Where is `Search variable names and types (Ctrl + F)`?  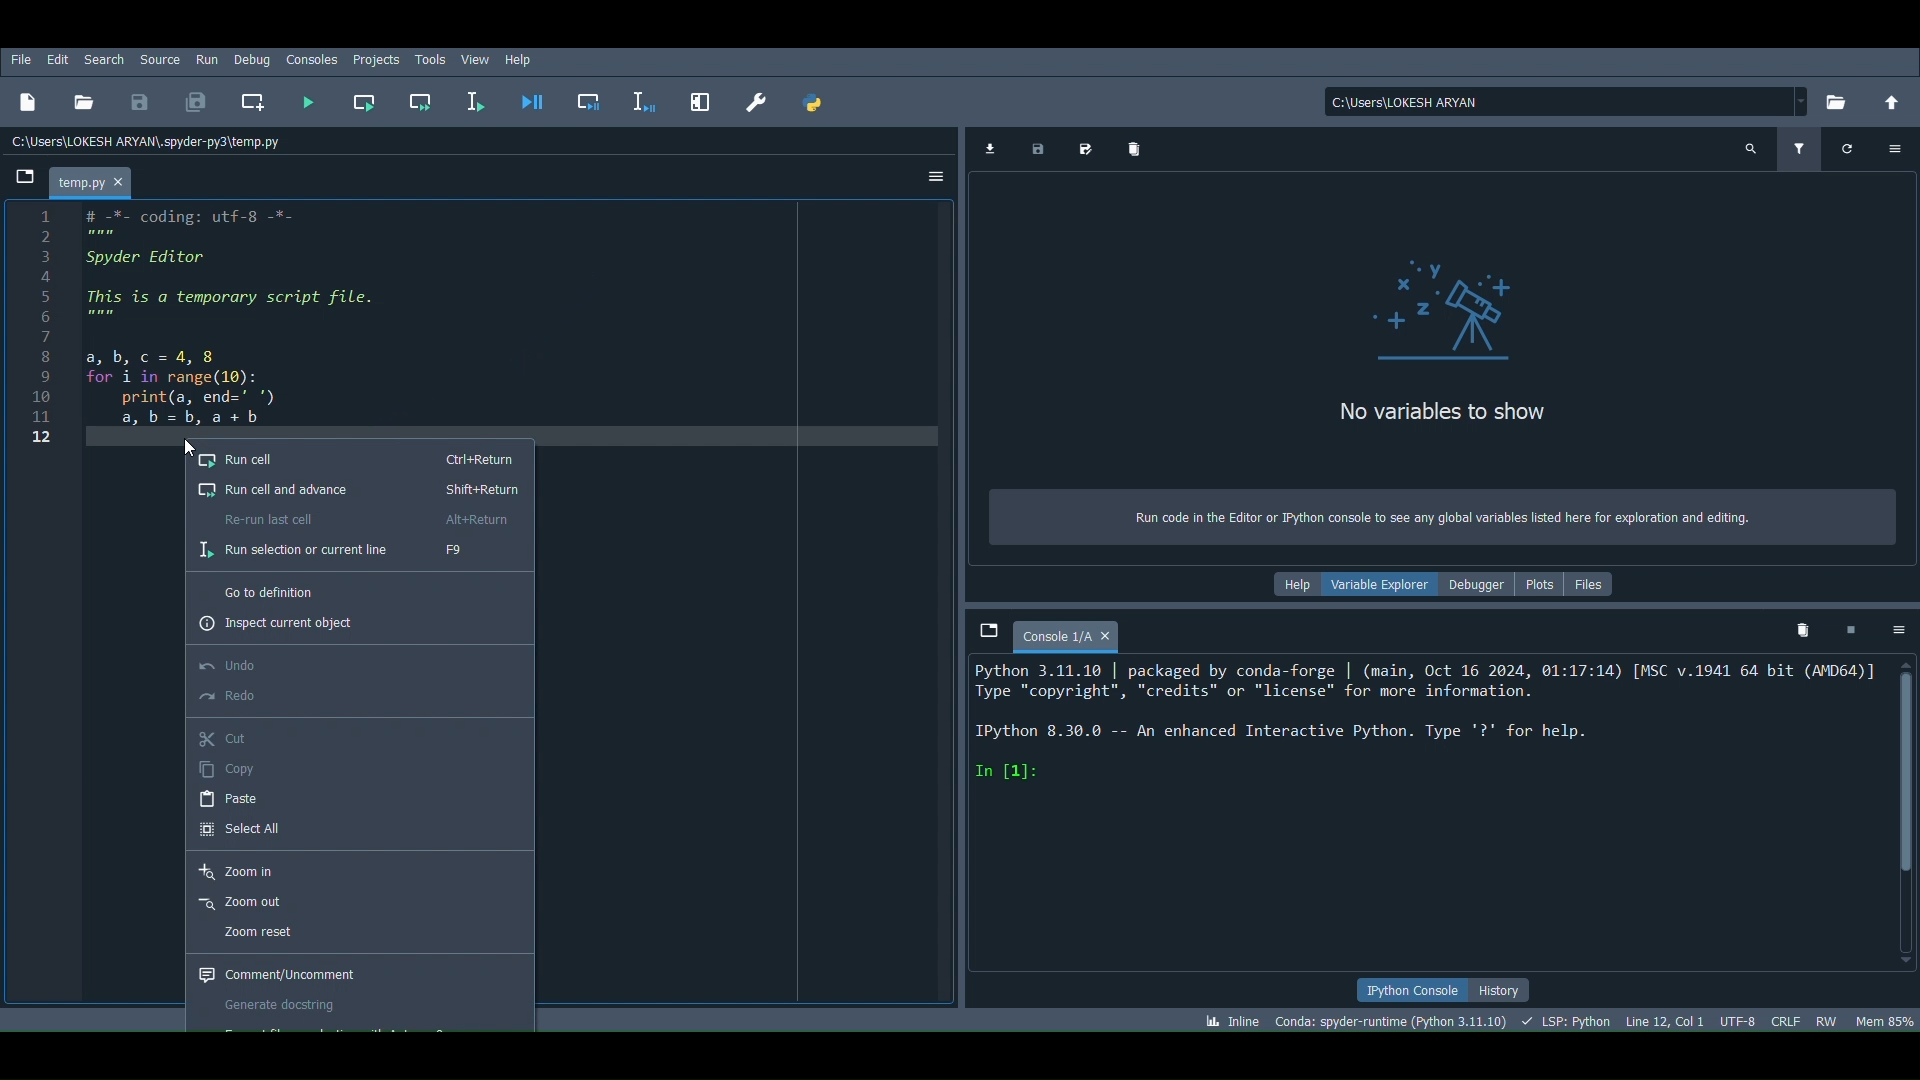 Search variable names and types (Ctrl + F) is located at coordinates (1753, 147).